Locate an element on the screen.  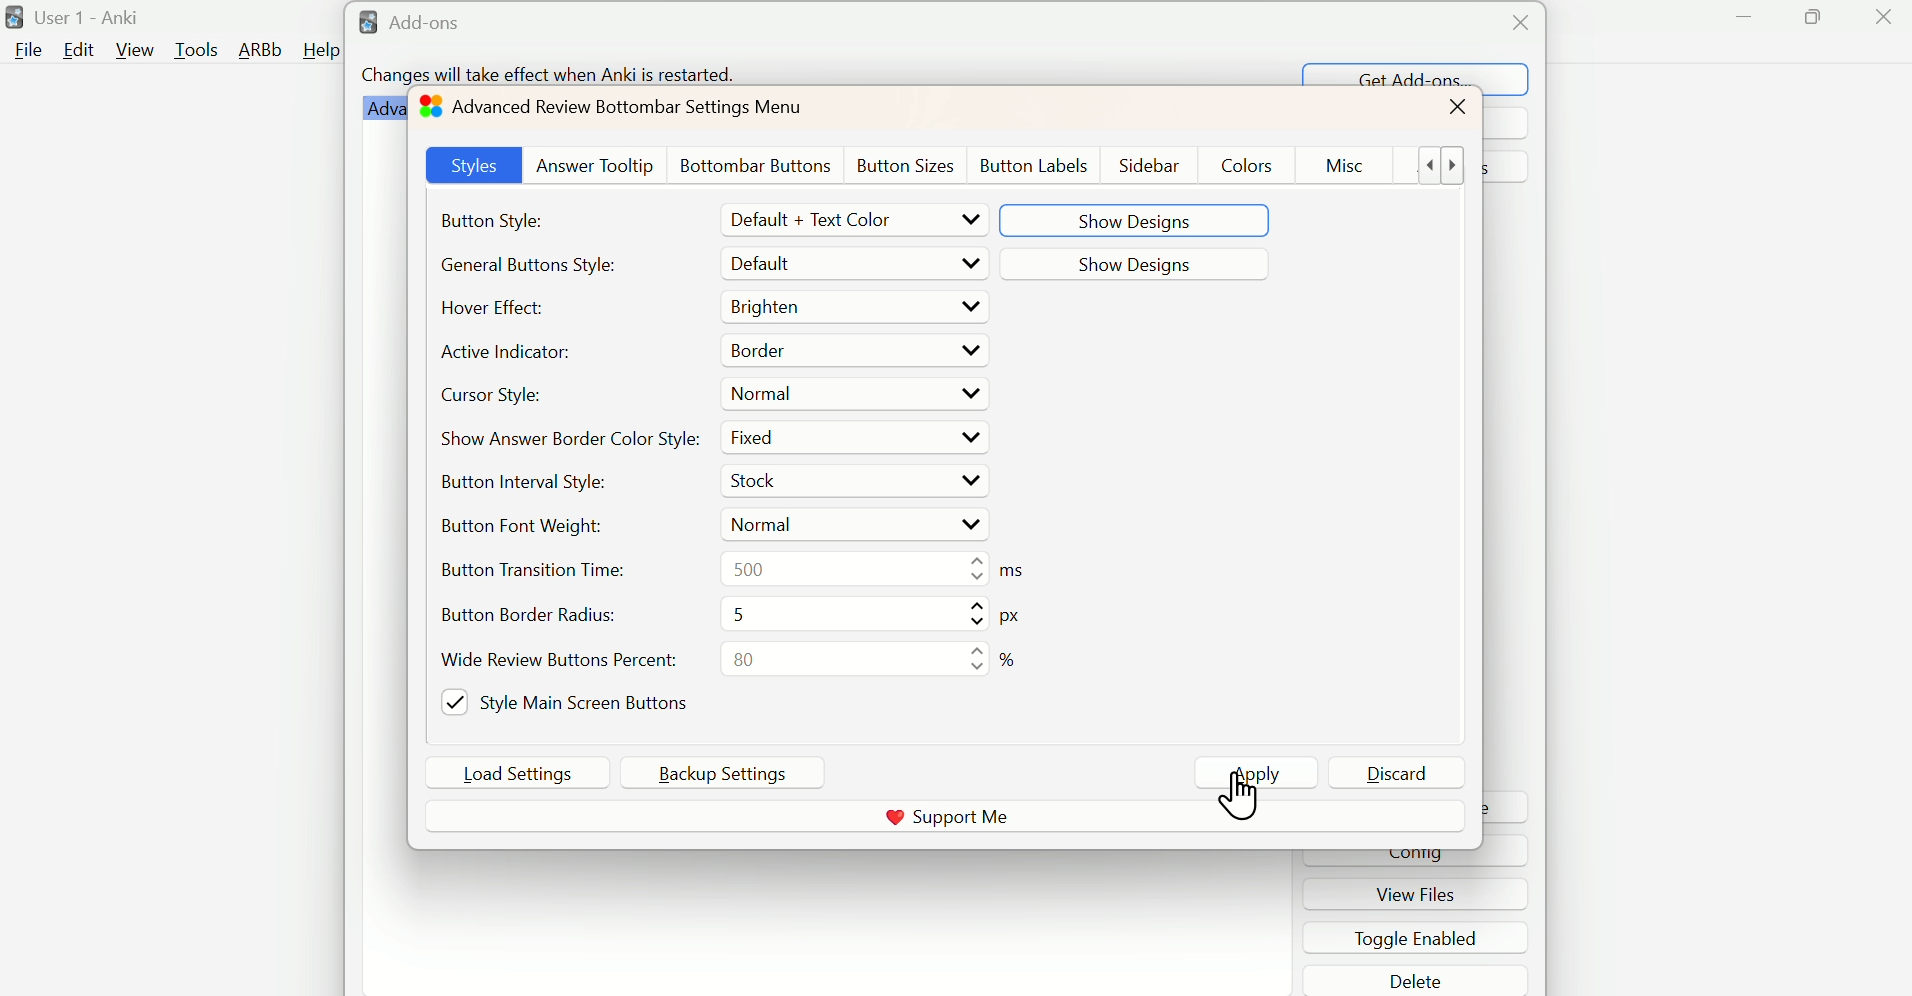
Normal is located at coordinates (756, 392).